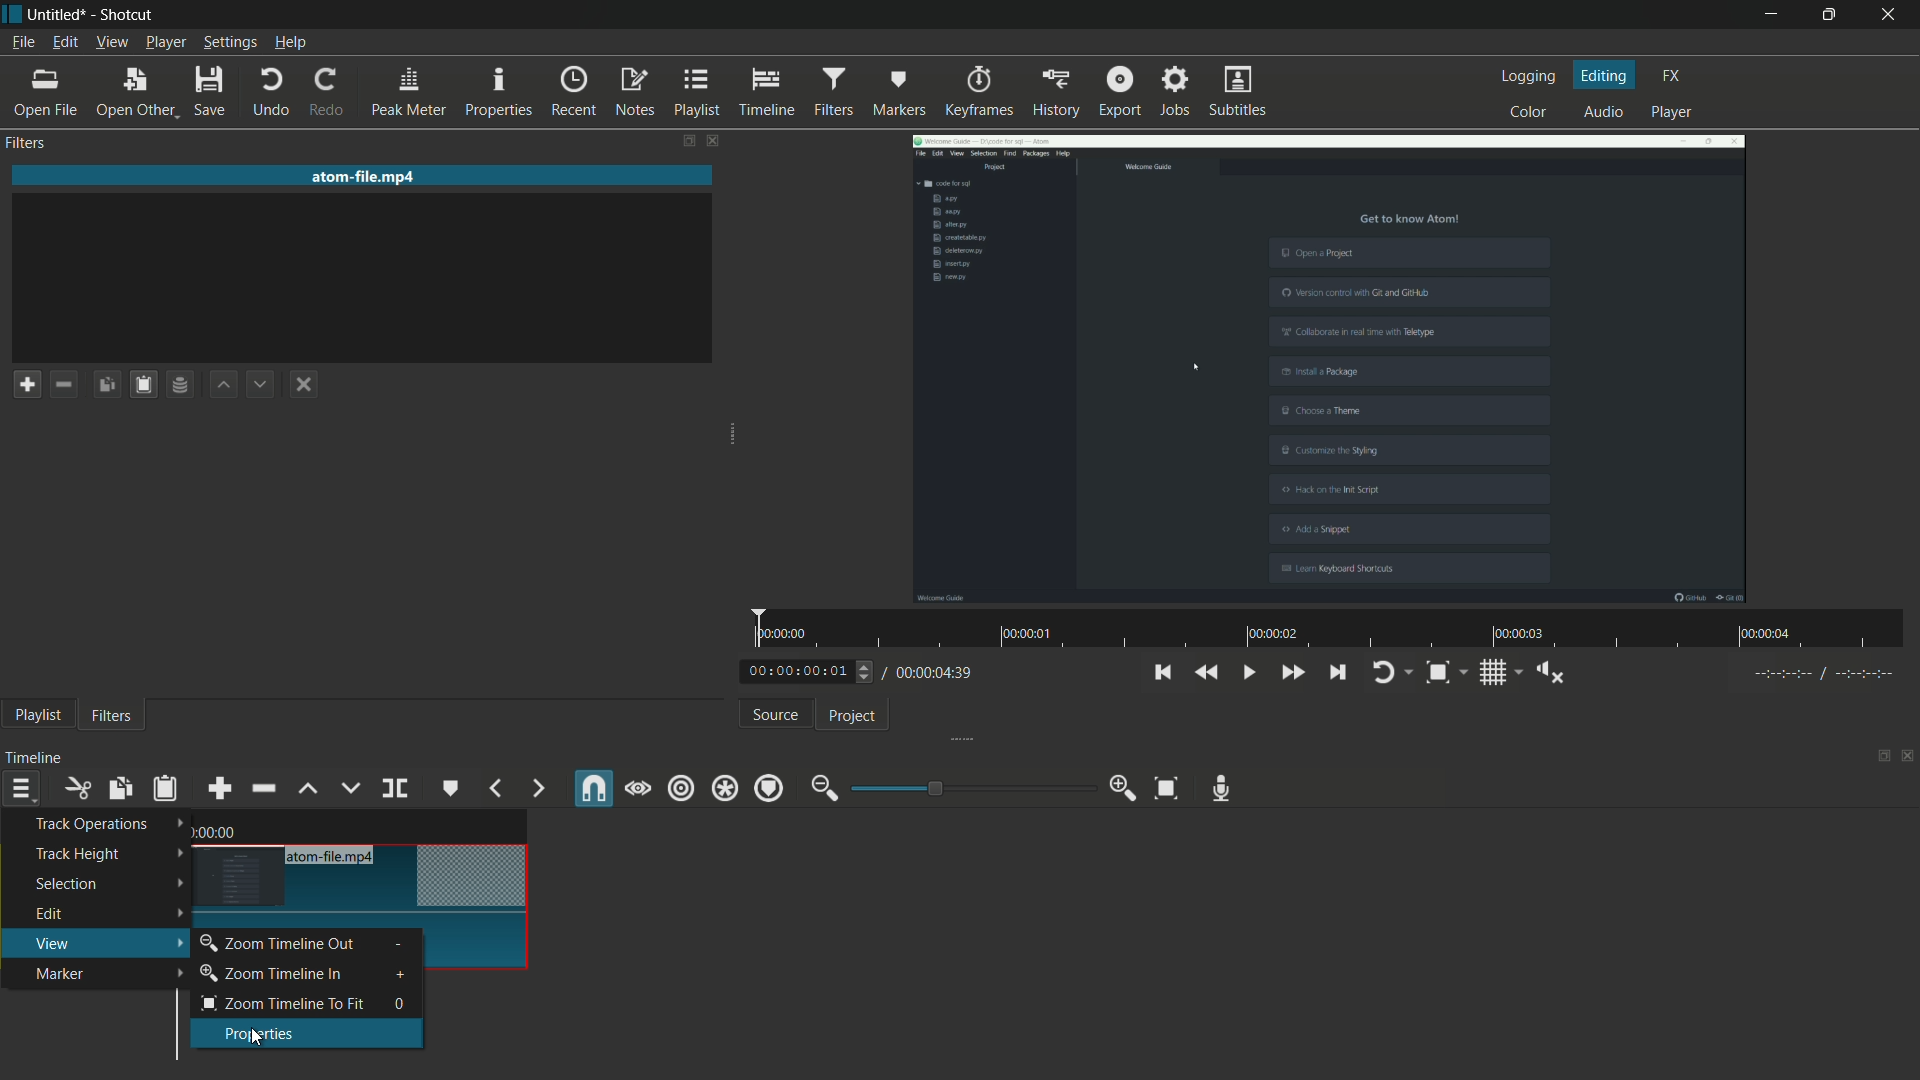  I want to click on quickly play backward, so click(1208, 673).